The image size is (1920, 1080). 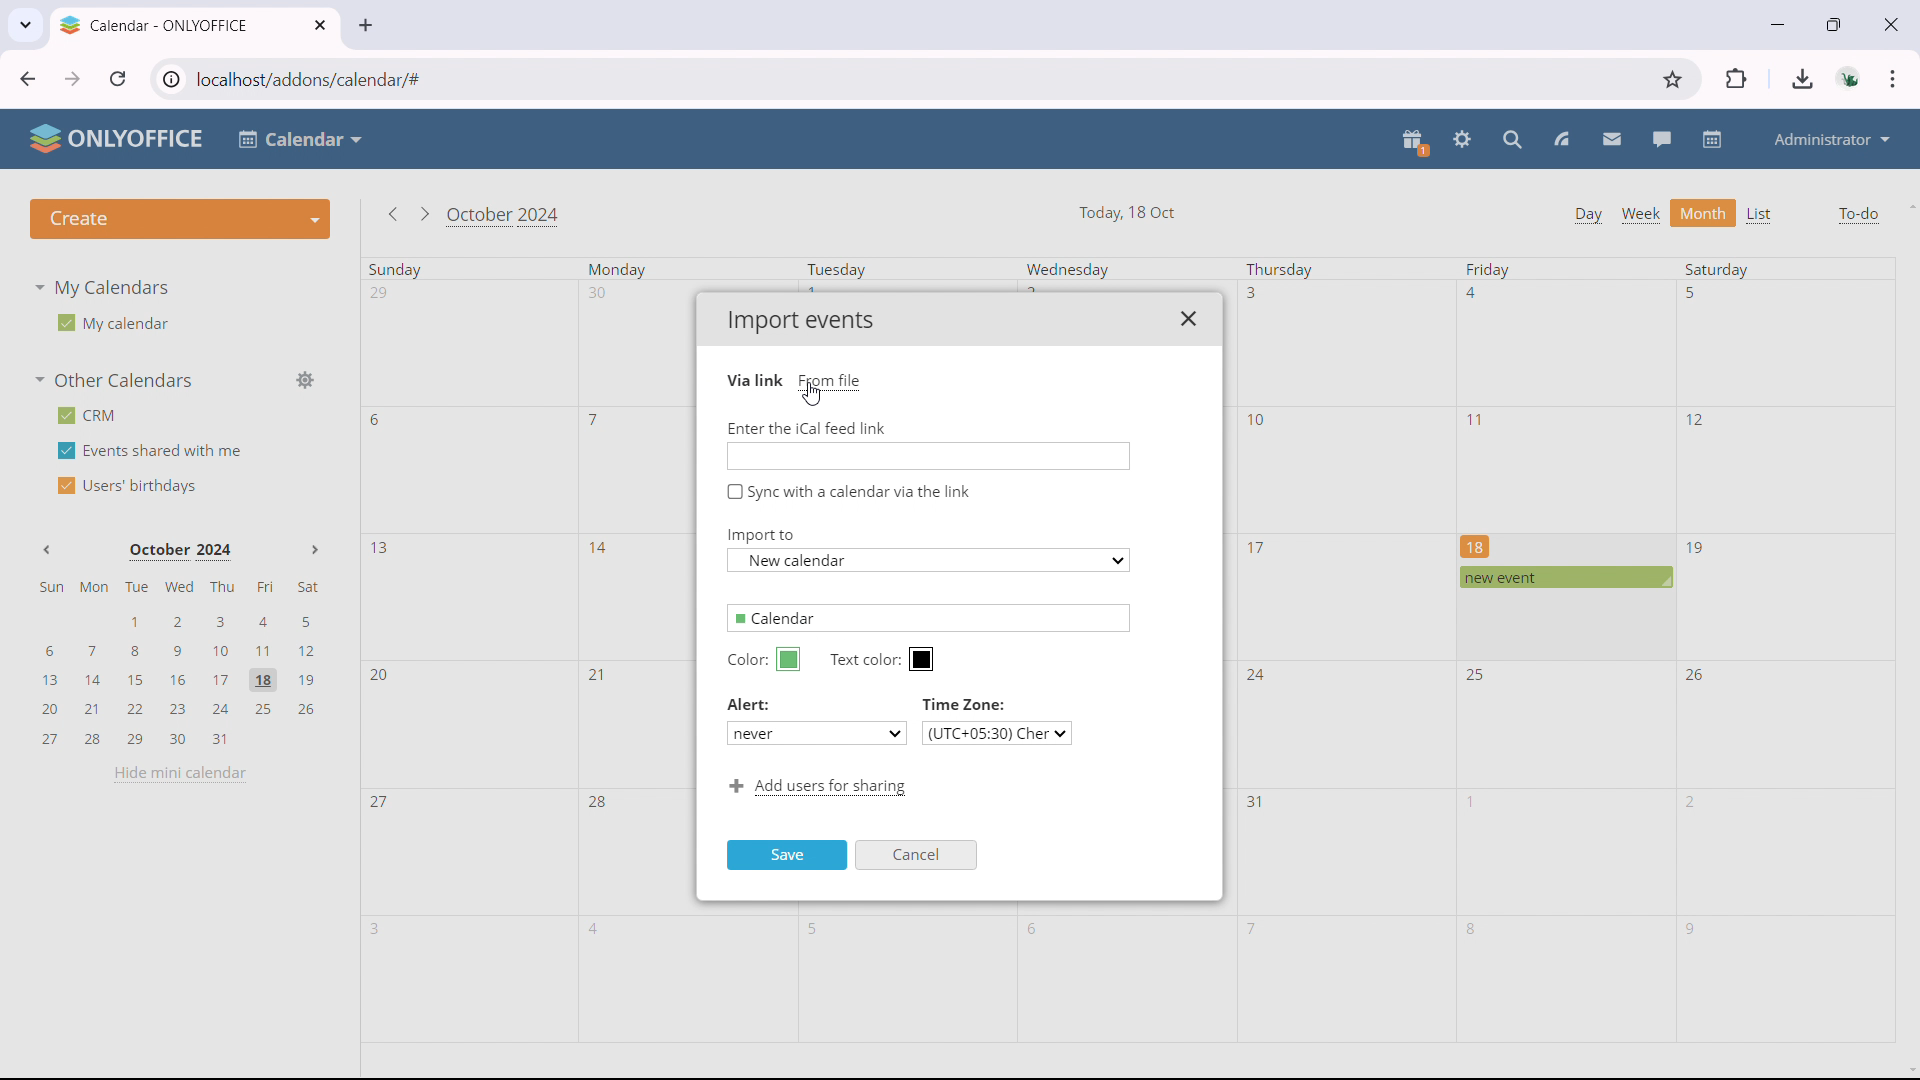 I want to click on Enter the iCal feed link, so click(x=808, y=428).